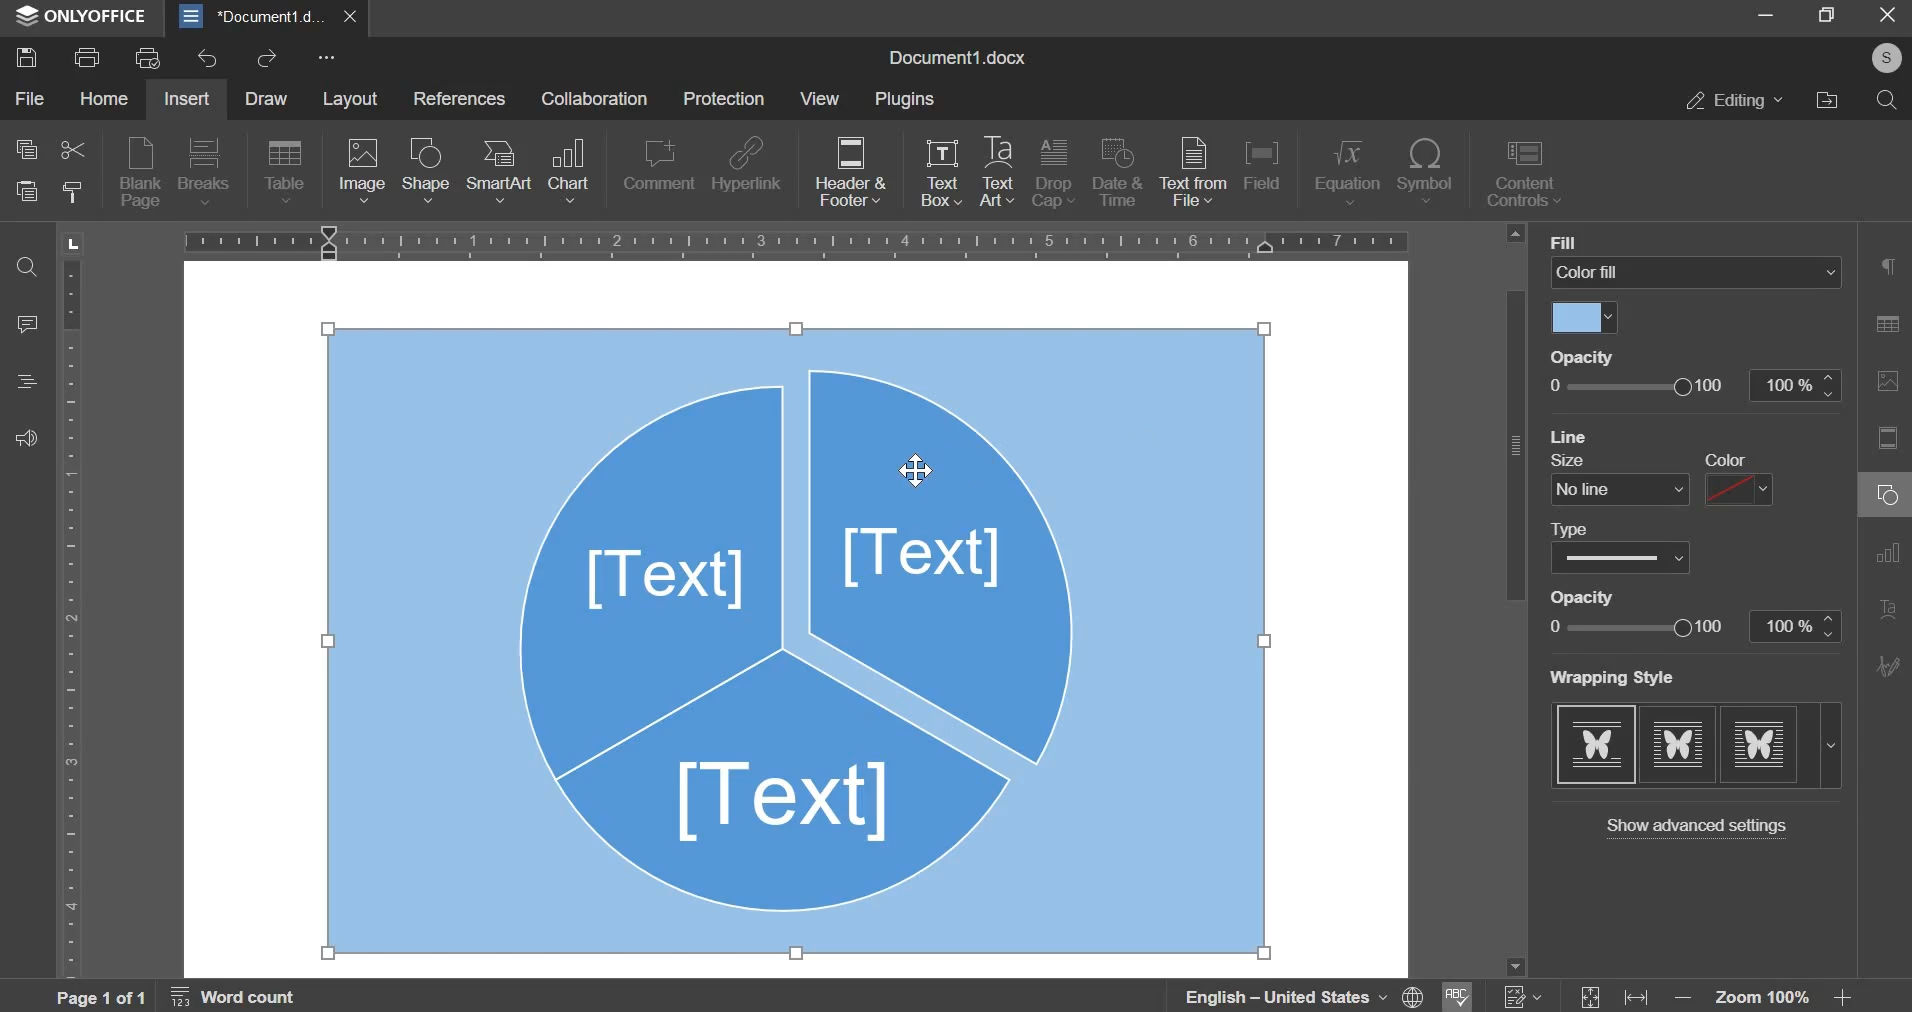 The image size is (1912, 1012). Describe the element at coordinates (1616, 677) in the screenshot. I see `` at that location.